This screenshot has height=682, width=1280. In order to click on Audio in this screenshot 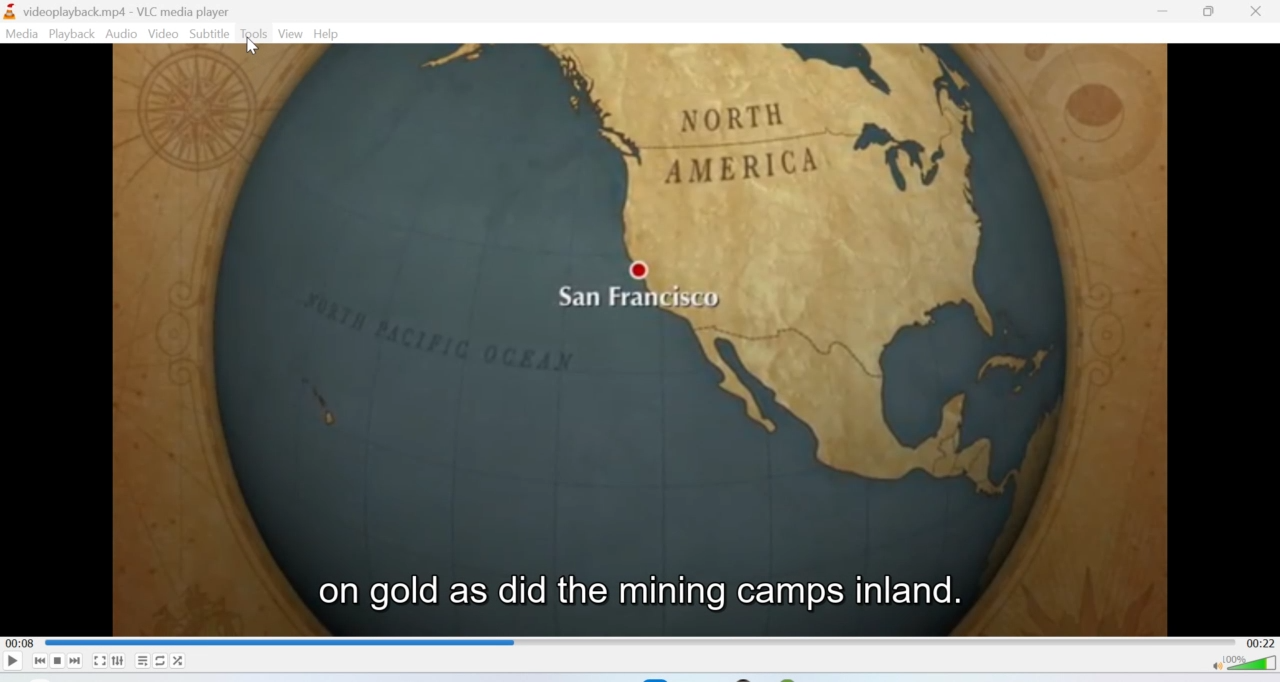, I will do `click(123, 35)`.